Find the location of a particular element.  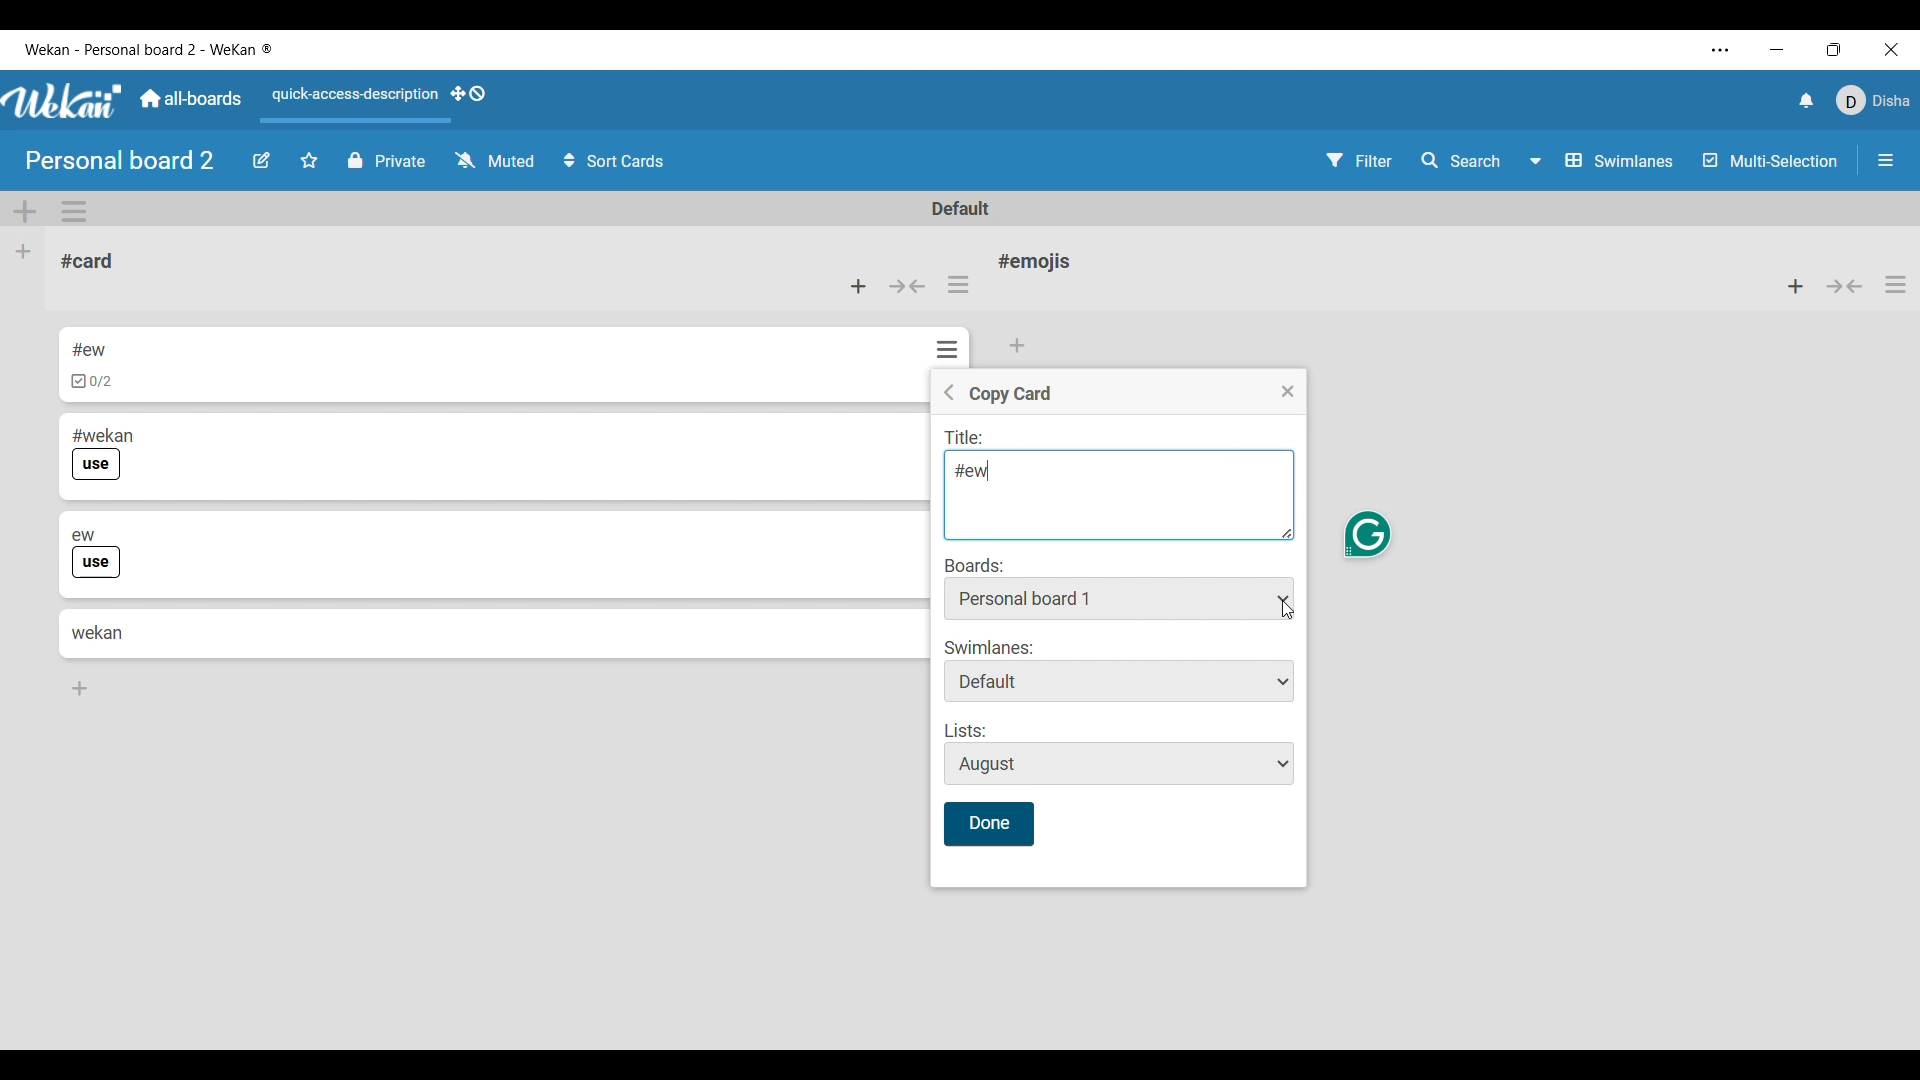

Show interface in a smaller tab is located at coordinates (1834, 49).